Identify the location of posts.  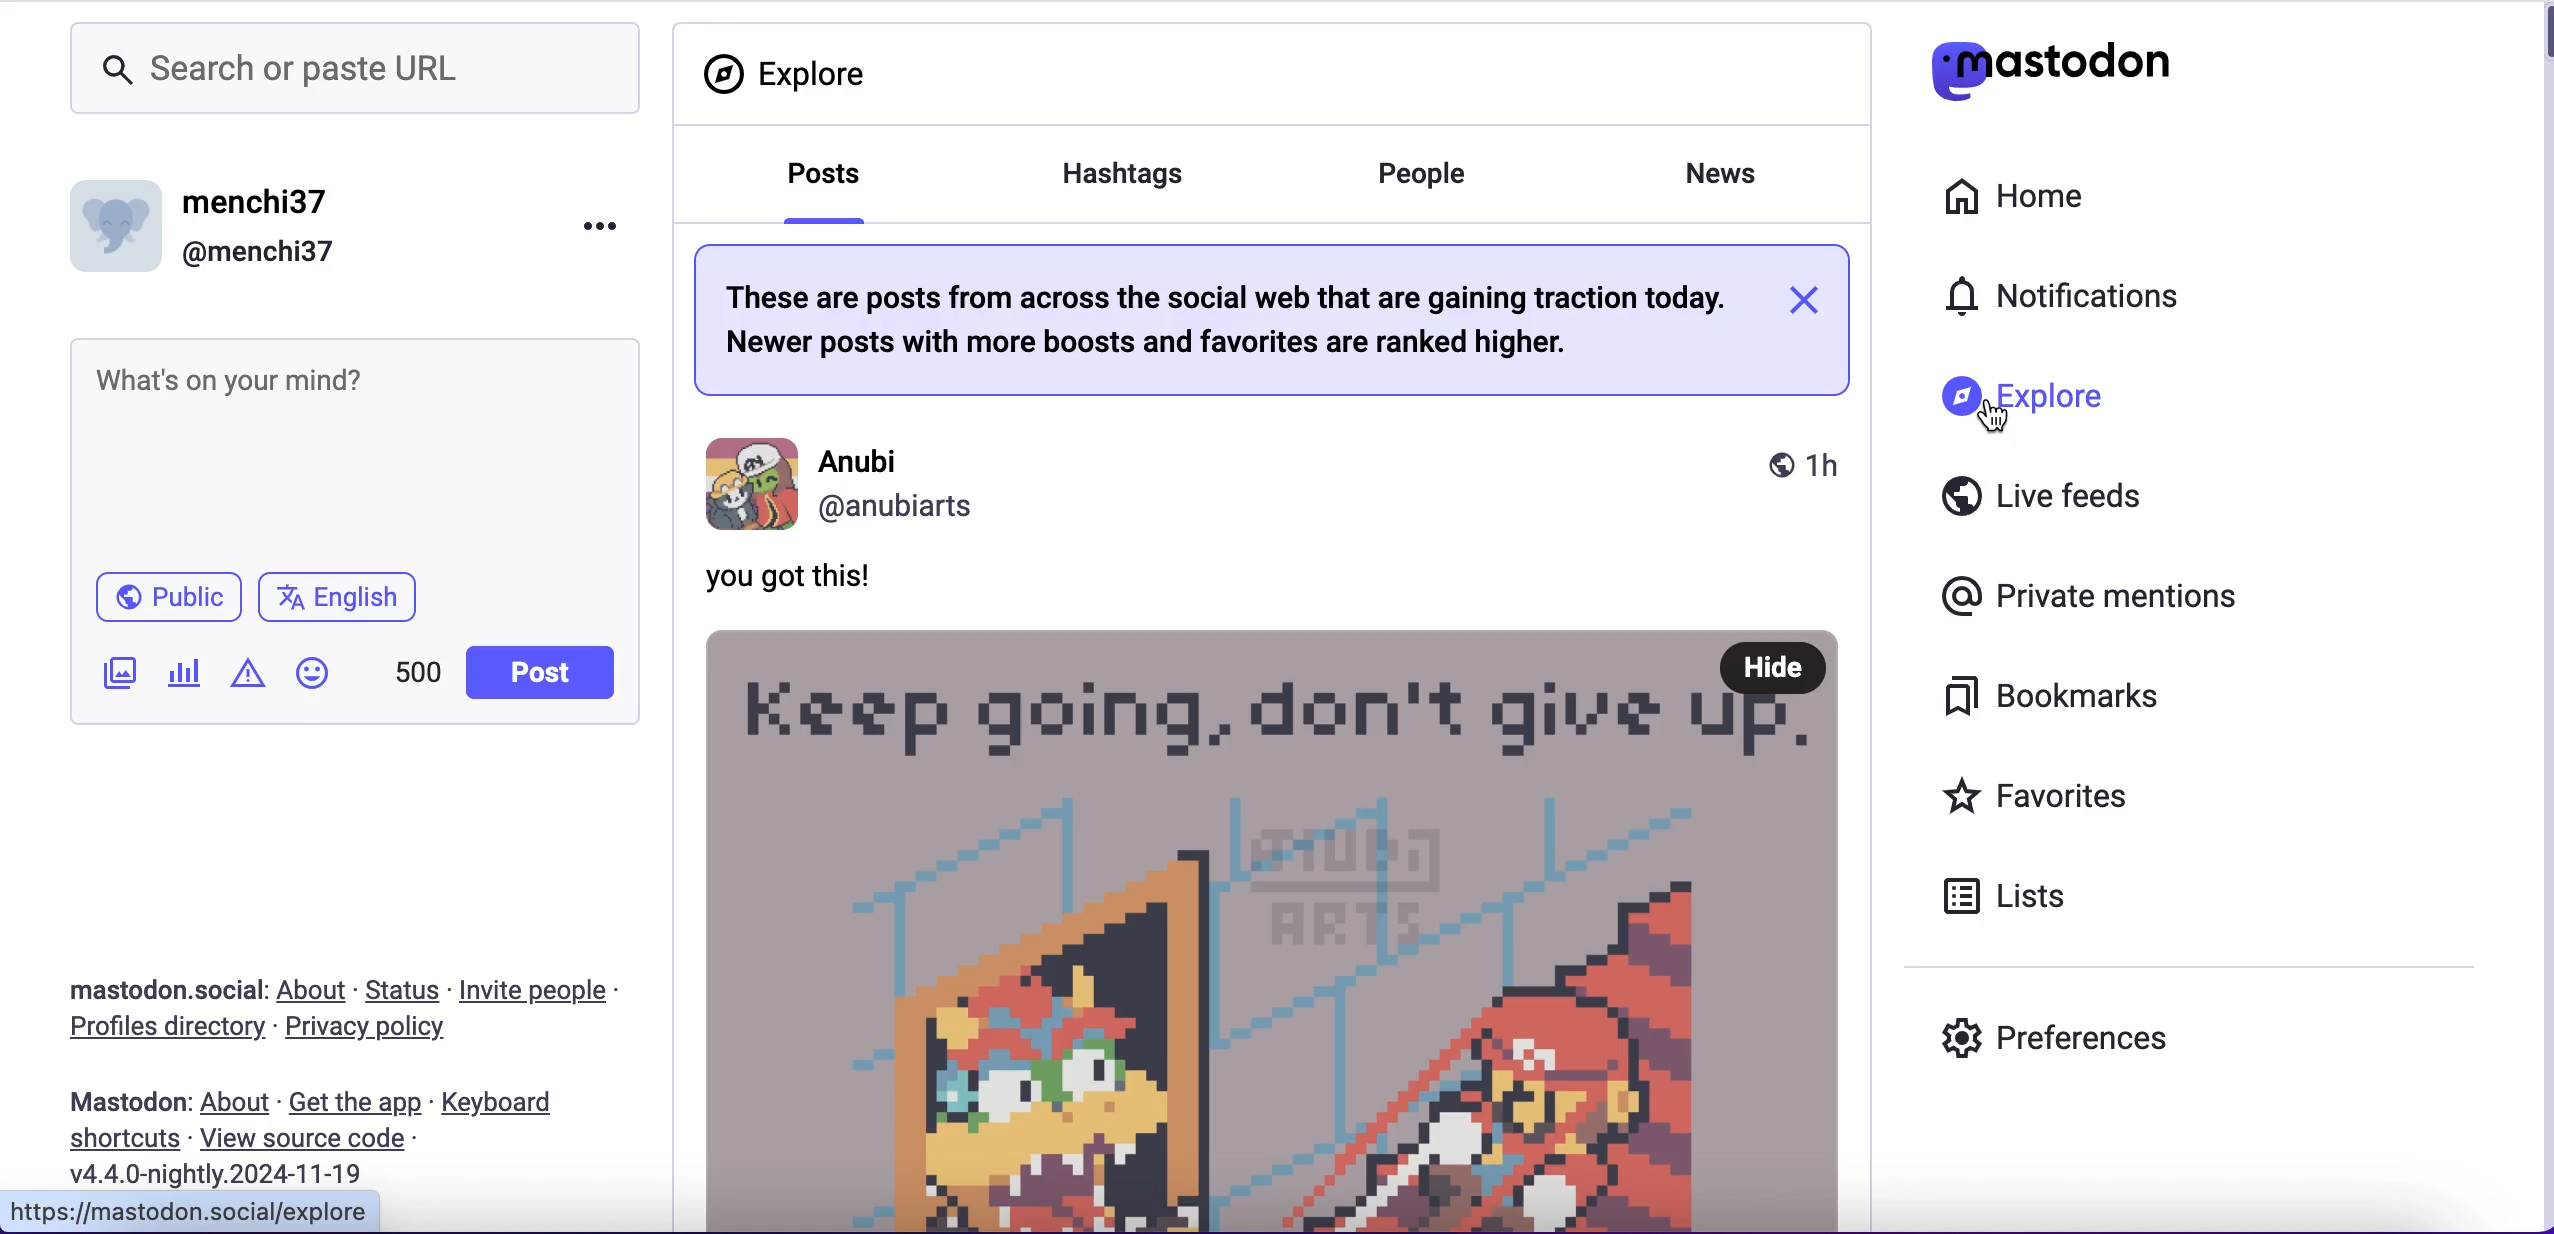
(1269, 932).